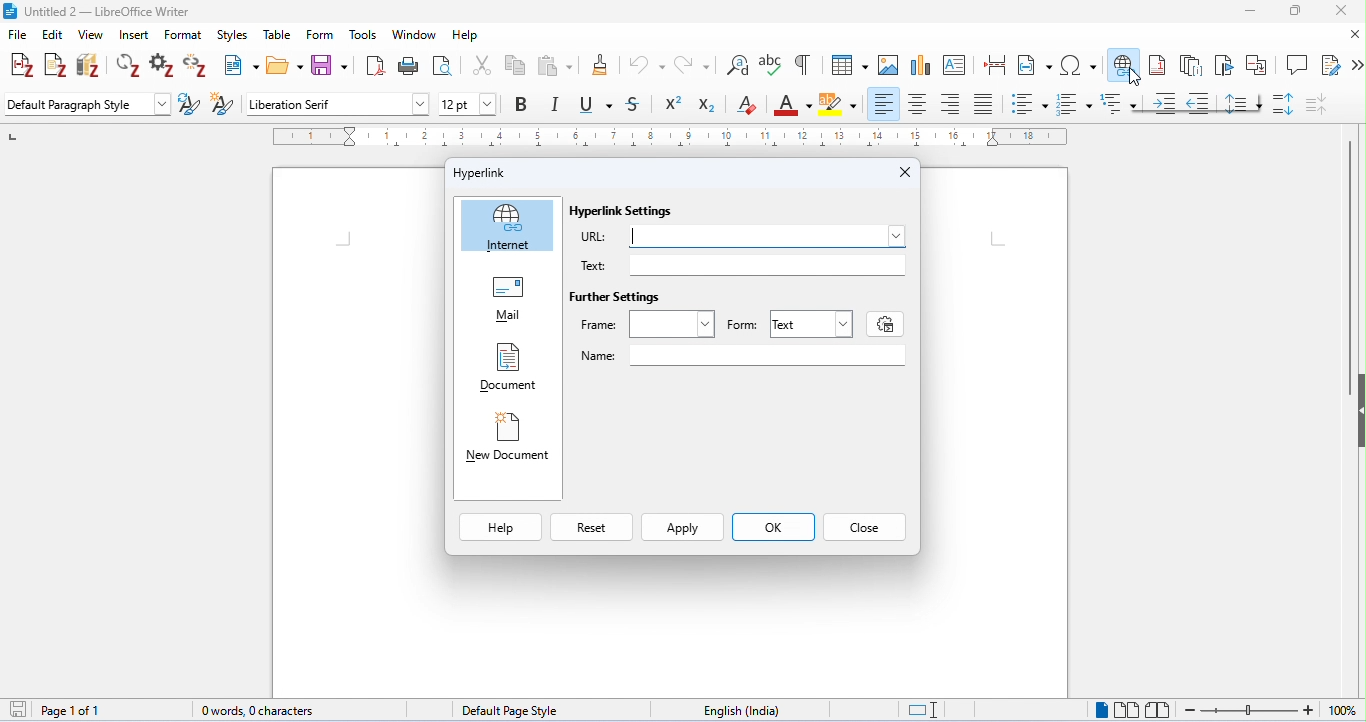  What do you see at coordinates (1354, 35) in the screenshot?
I see `close document` at bounding box center [1354, 35].